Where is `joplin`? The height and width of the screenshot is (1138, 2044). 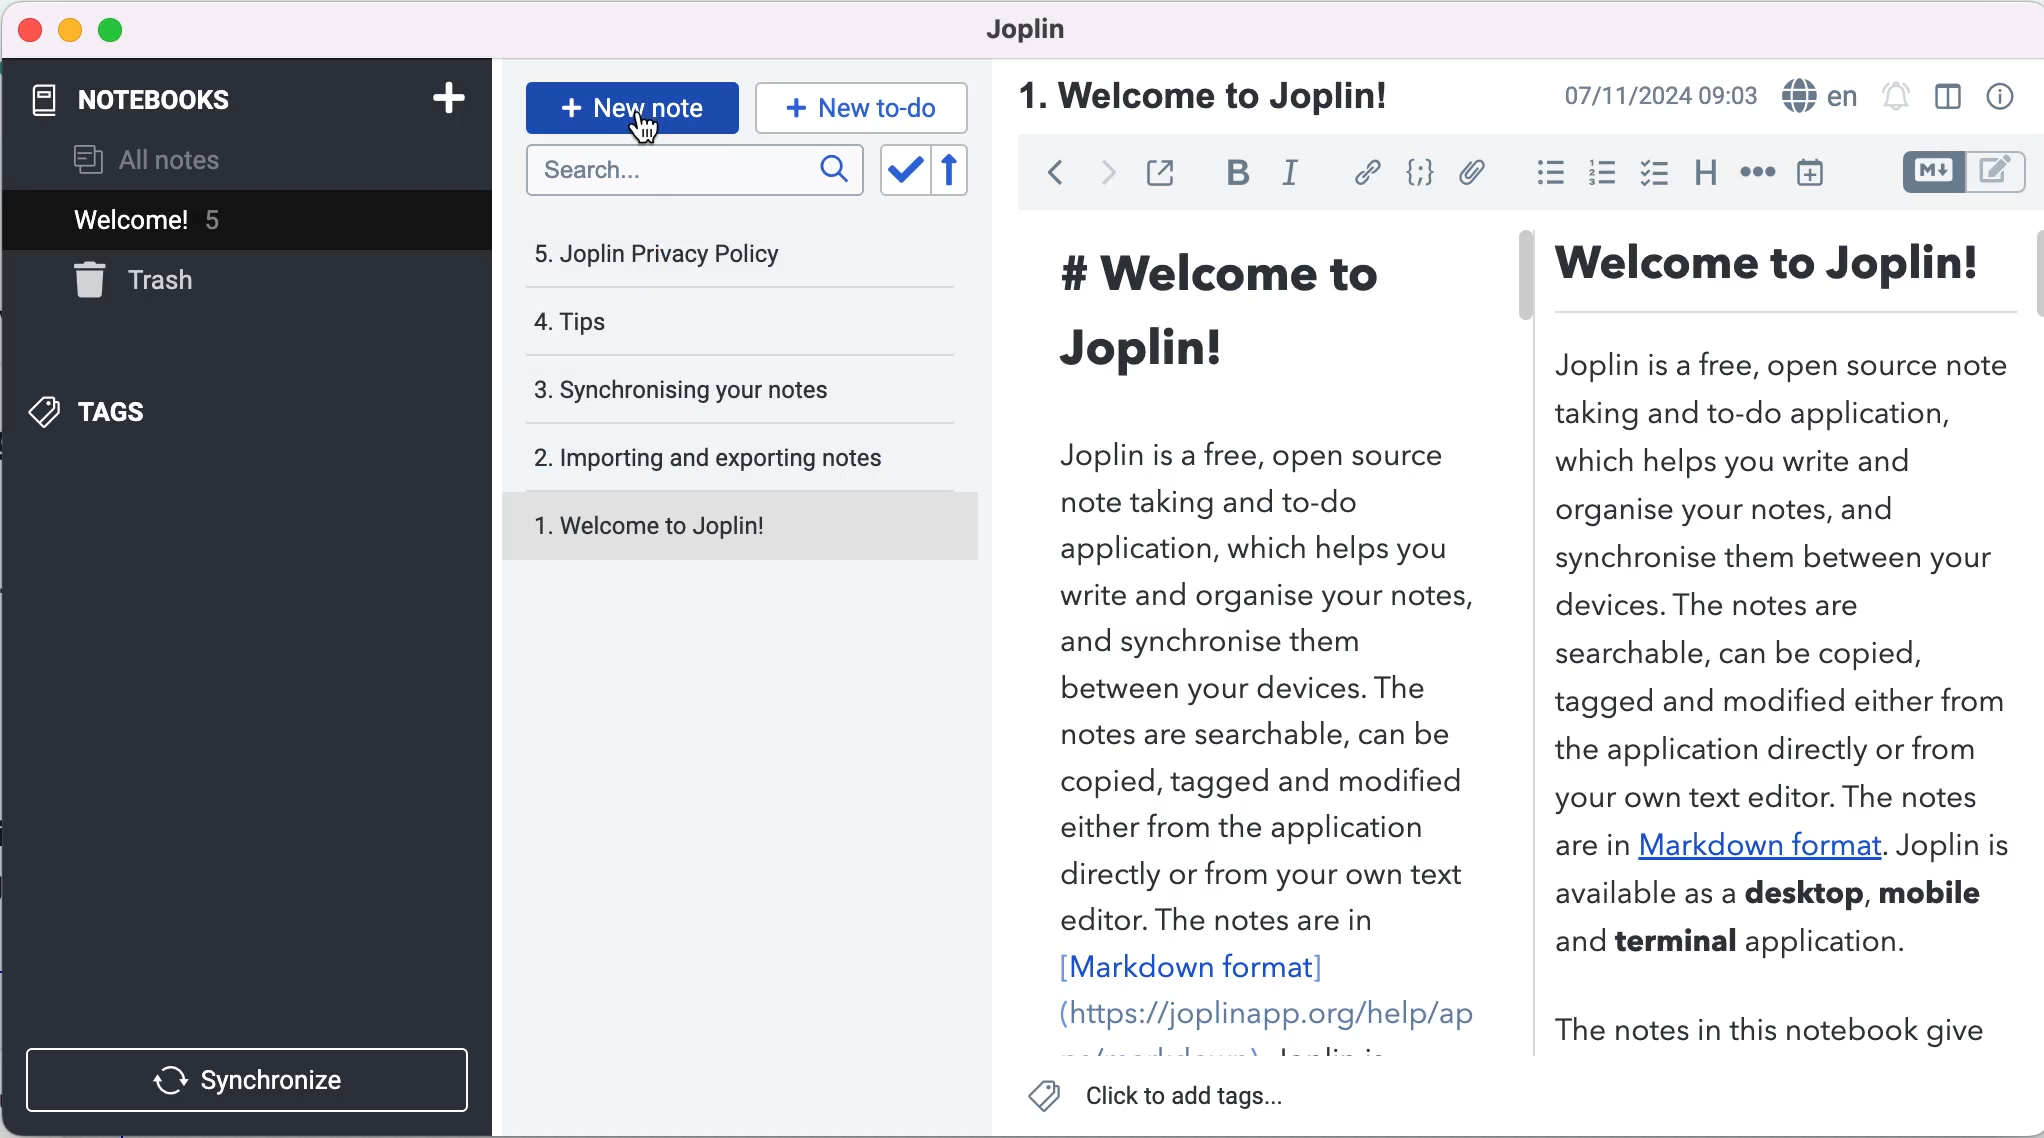
joplin is located at coordinates (1025, 29).